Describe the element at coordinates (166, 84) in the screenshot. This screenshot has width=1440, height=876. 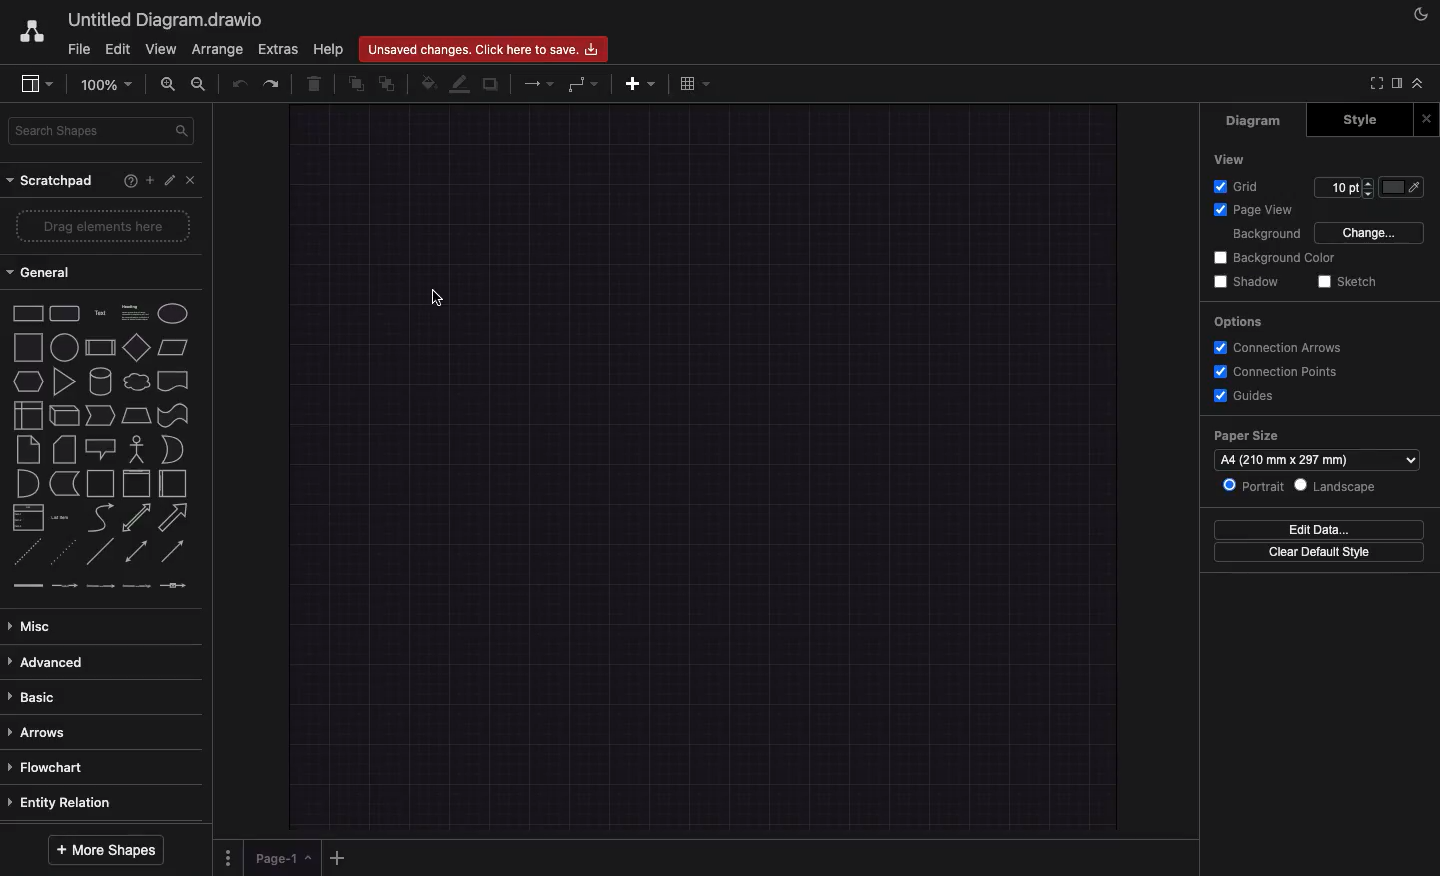
I see `Zoom in` at that location.